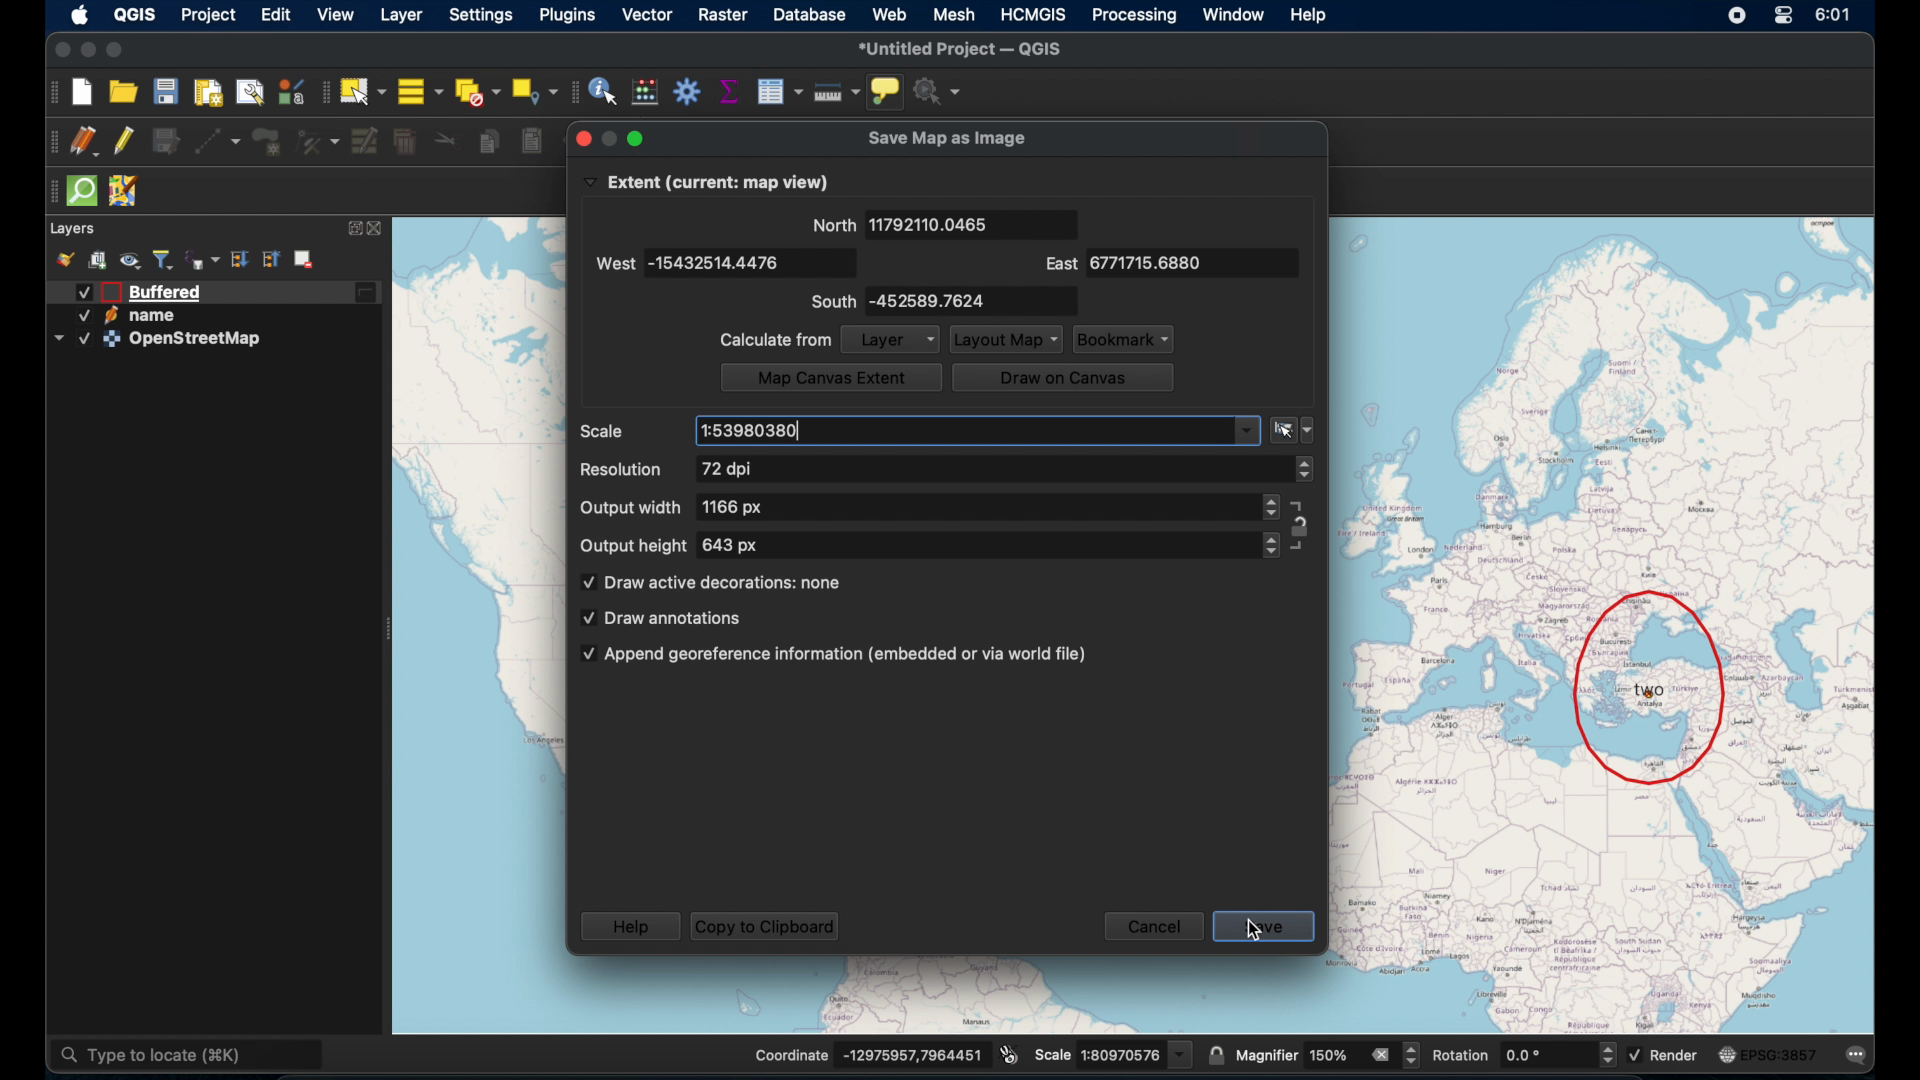  I want to click on scale, so click(1297, 427).